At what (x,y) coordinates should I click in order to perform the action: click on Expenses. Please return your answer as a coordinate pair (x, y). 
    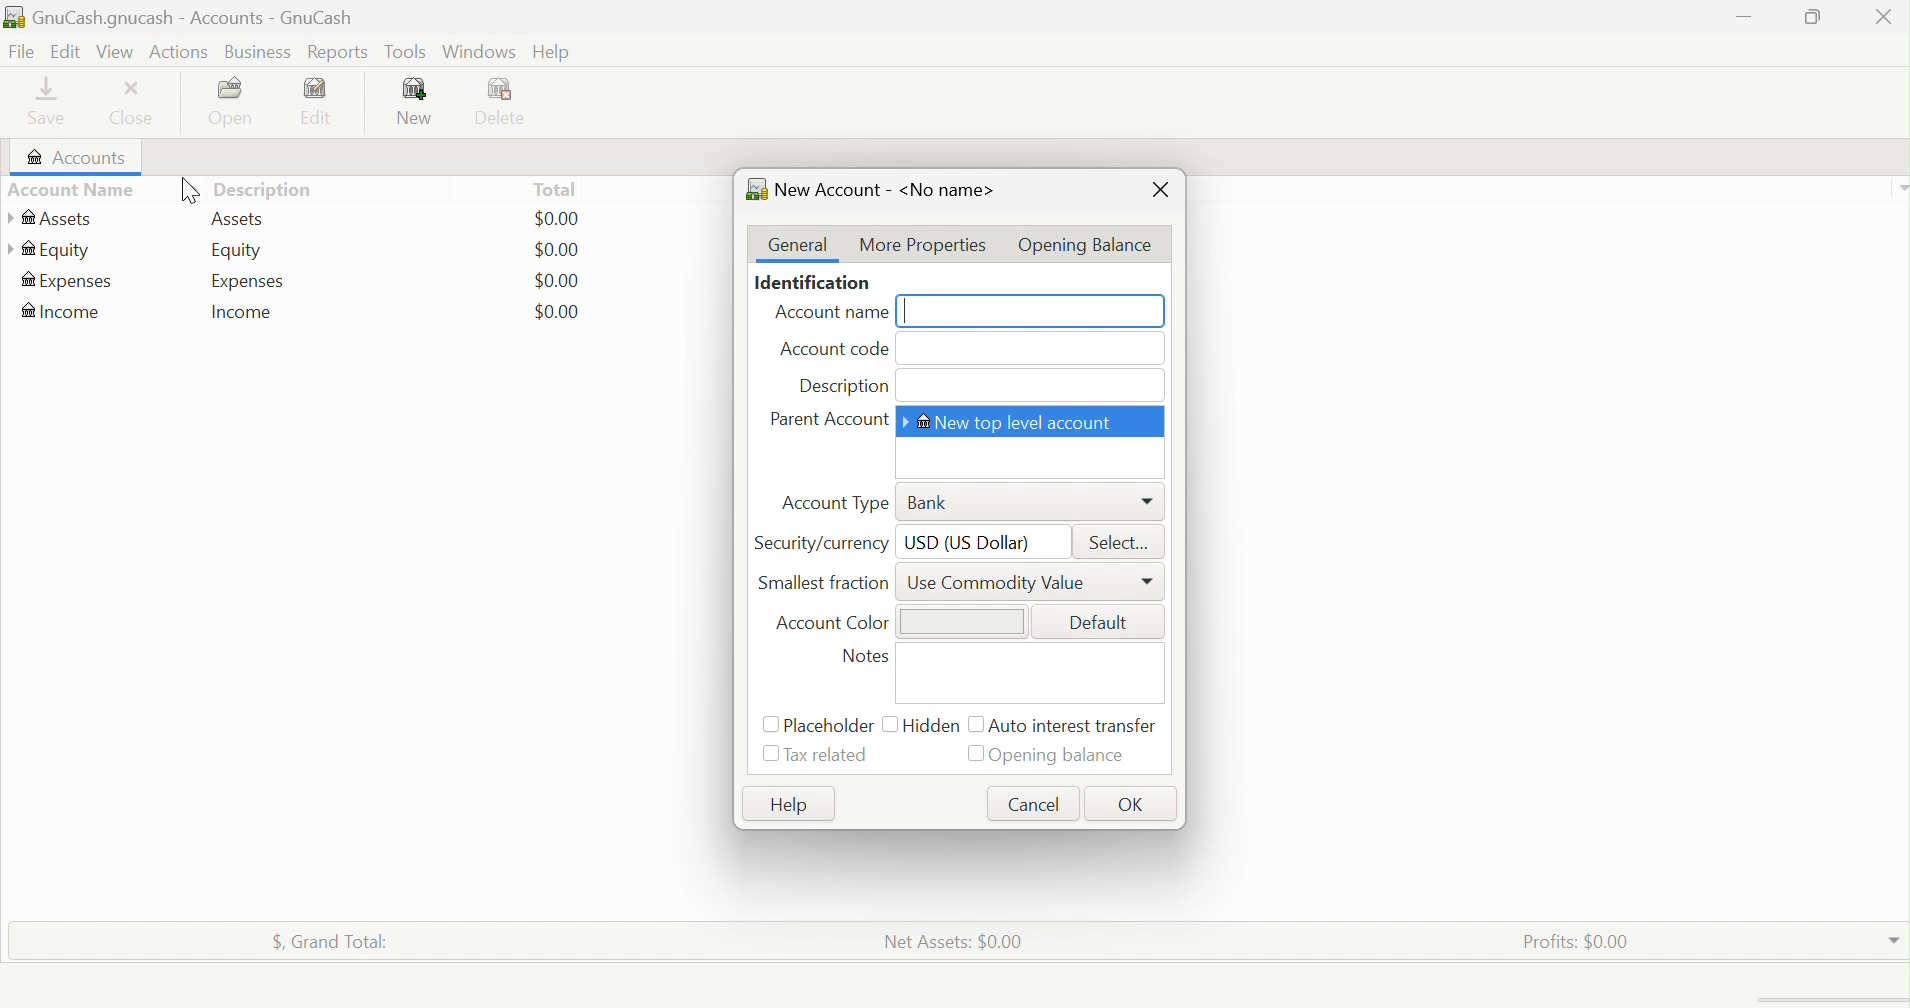
    Looking at the image, I should click on (249, 281).